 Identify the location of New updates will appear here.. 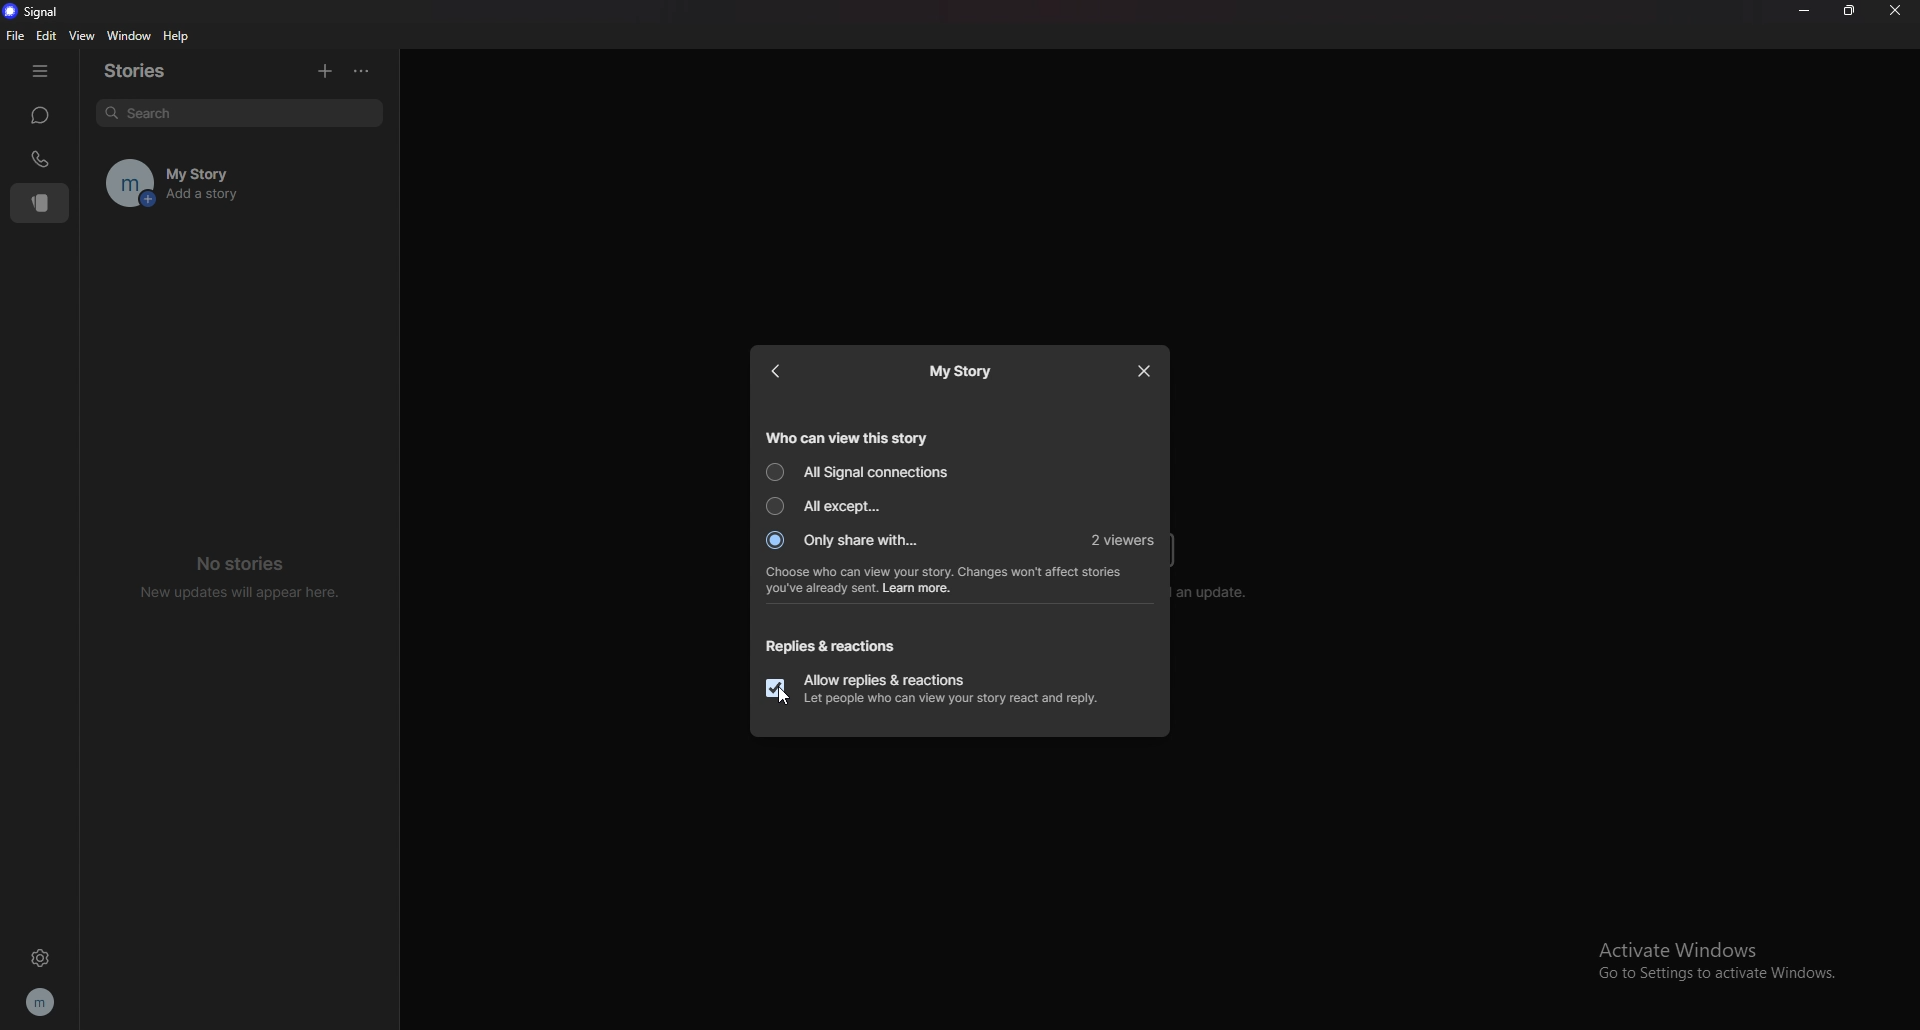
(242, 593).